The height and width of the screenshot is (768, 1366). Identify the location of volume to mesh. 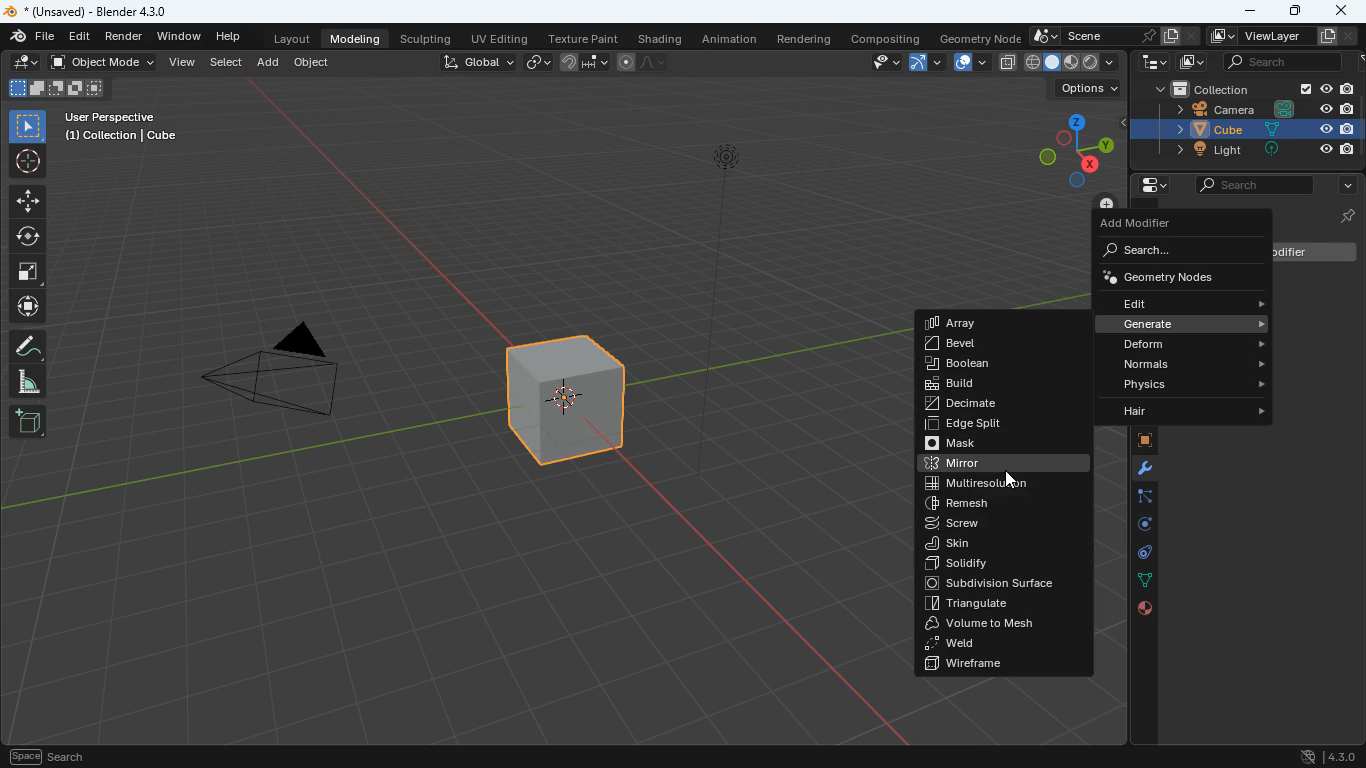
(1001, 624).